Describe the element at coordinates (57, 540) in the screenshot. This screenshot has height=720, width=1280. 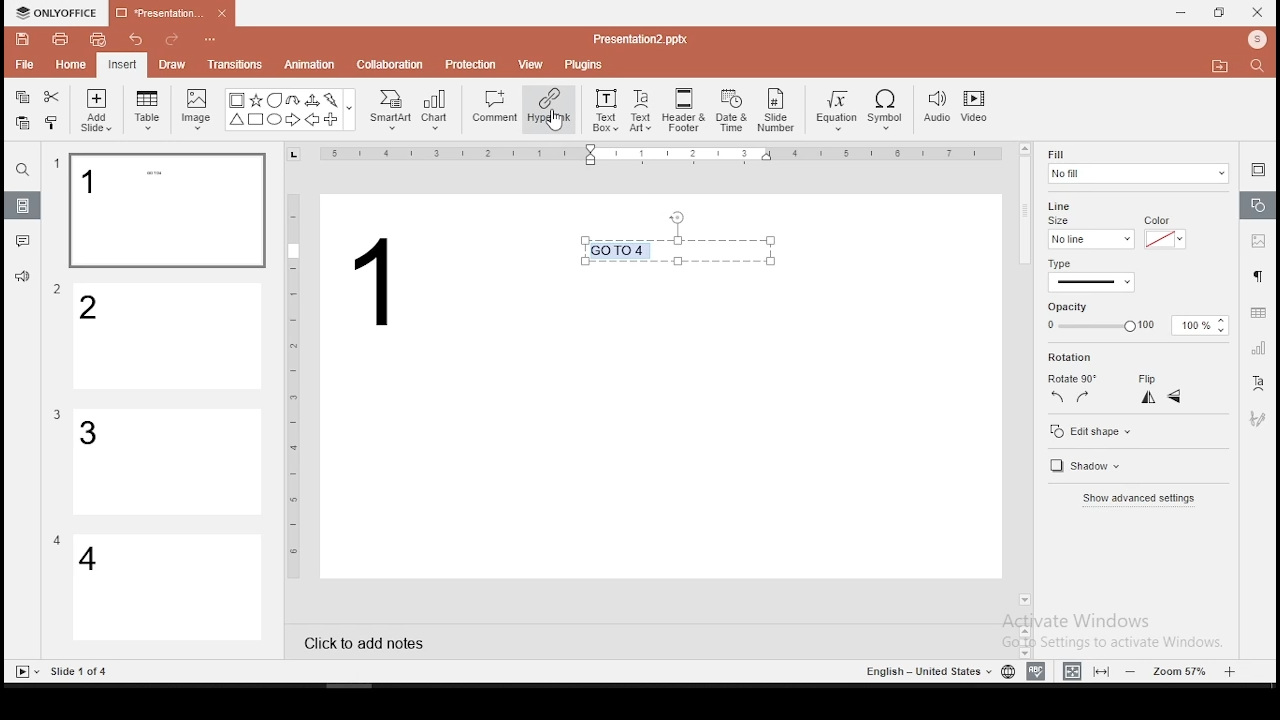
I see `` at that location.